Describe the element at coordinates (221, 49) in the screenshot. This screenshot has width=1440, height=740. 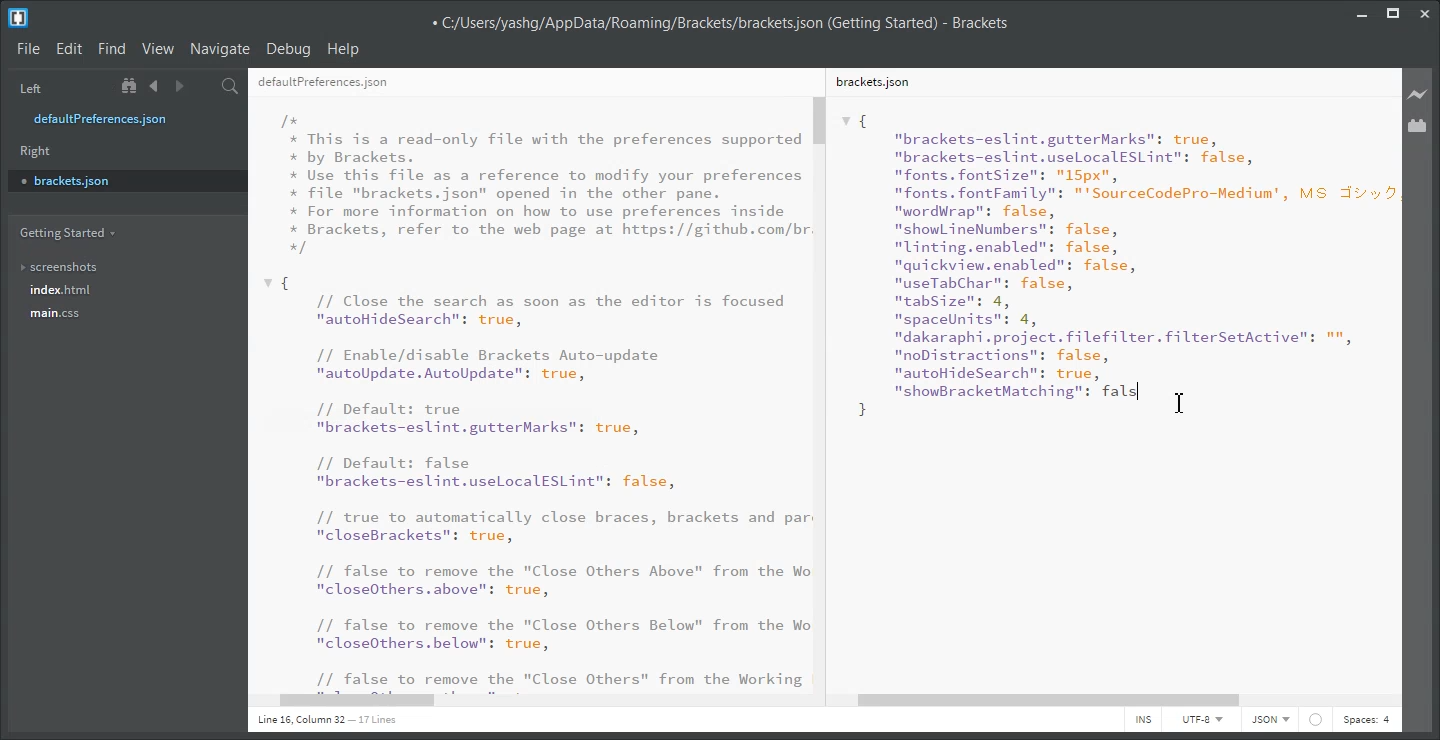
I see `Navigate` at that location.